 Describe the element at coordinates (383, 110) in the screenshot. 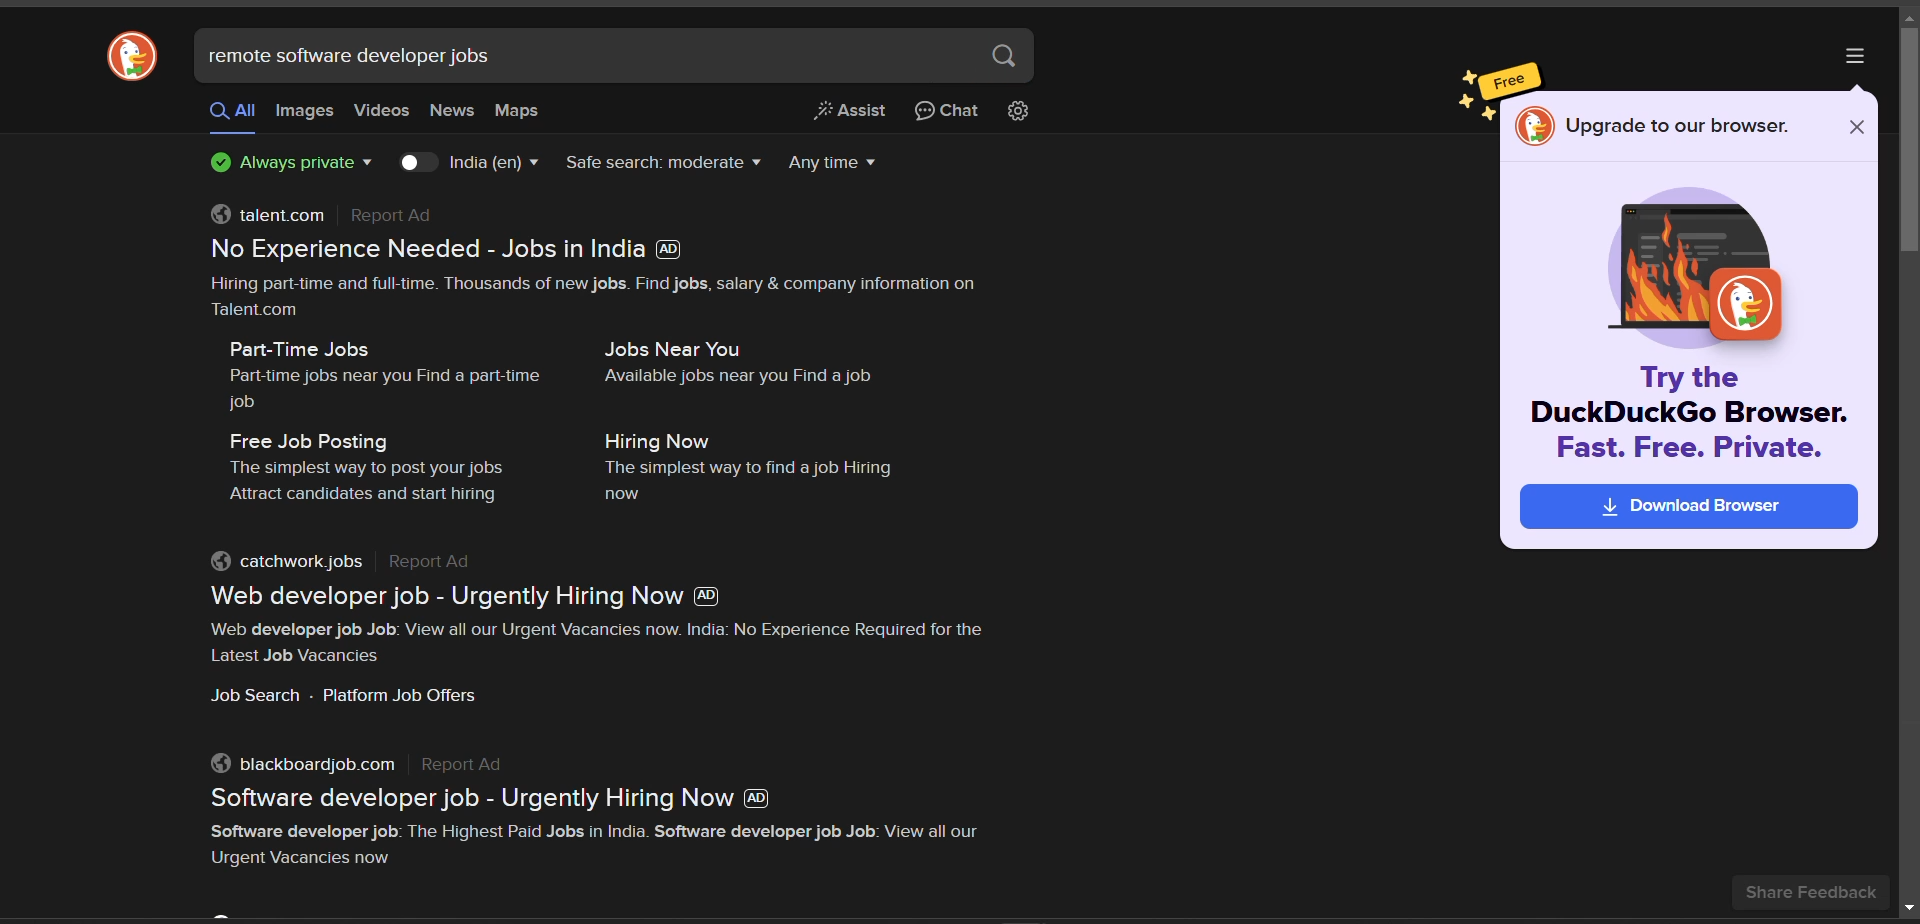

I see `videos` at that location.